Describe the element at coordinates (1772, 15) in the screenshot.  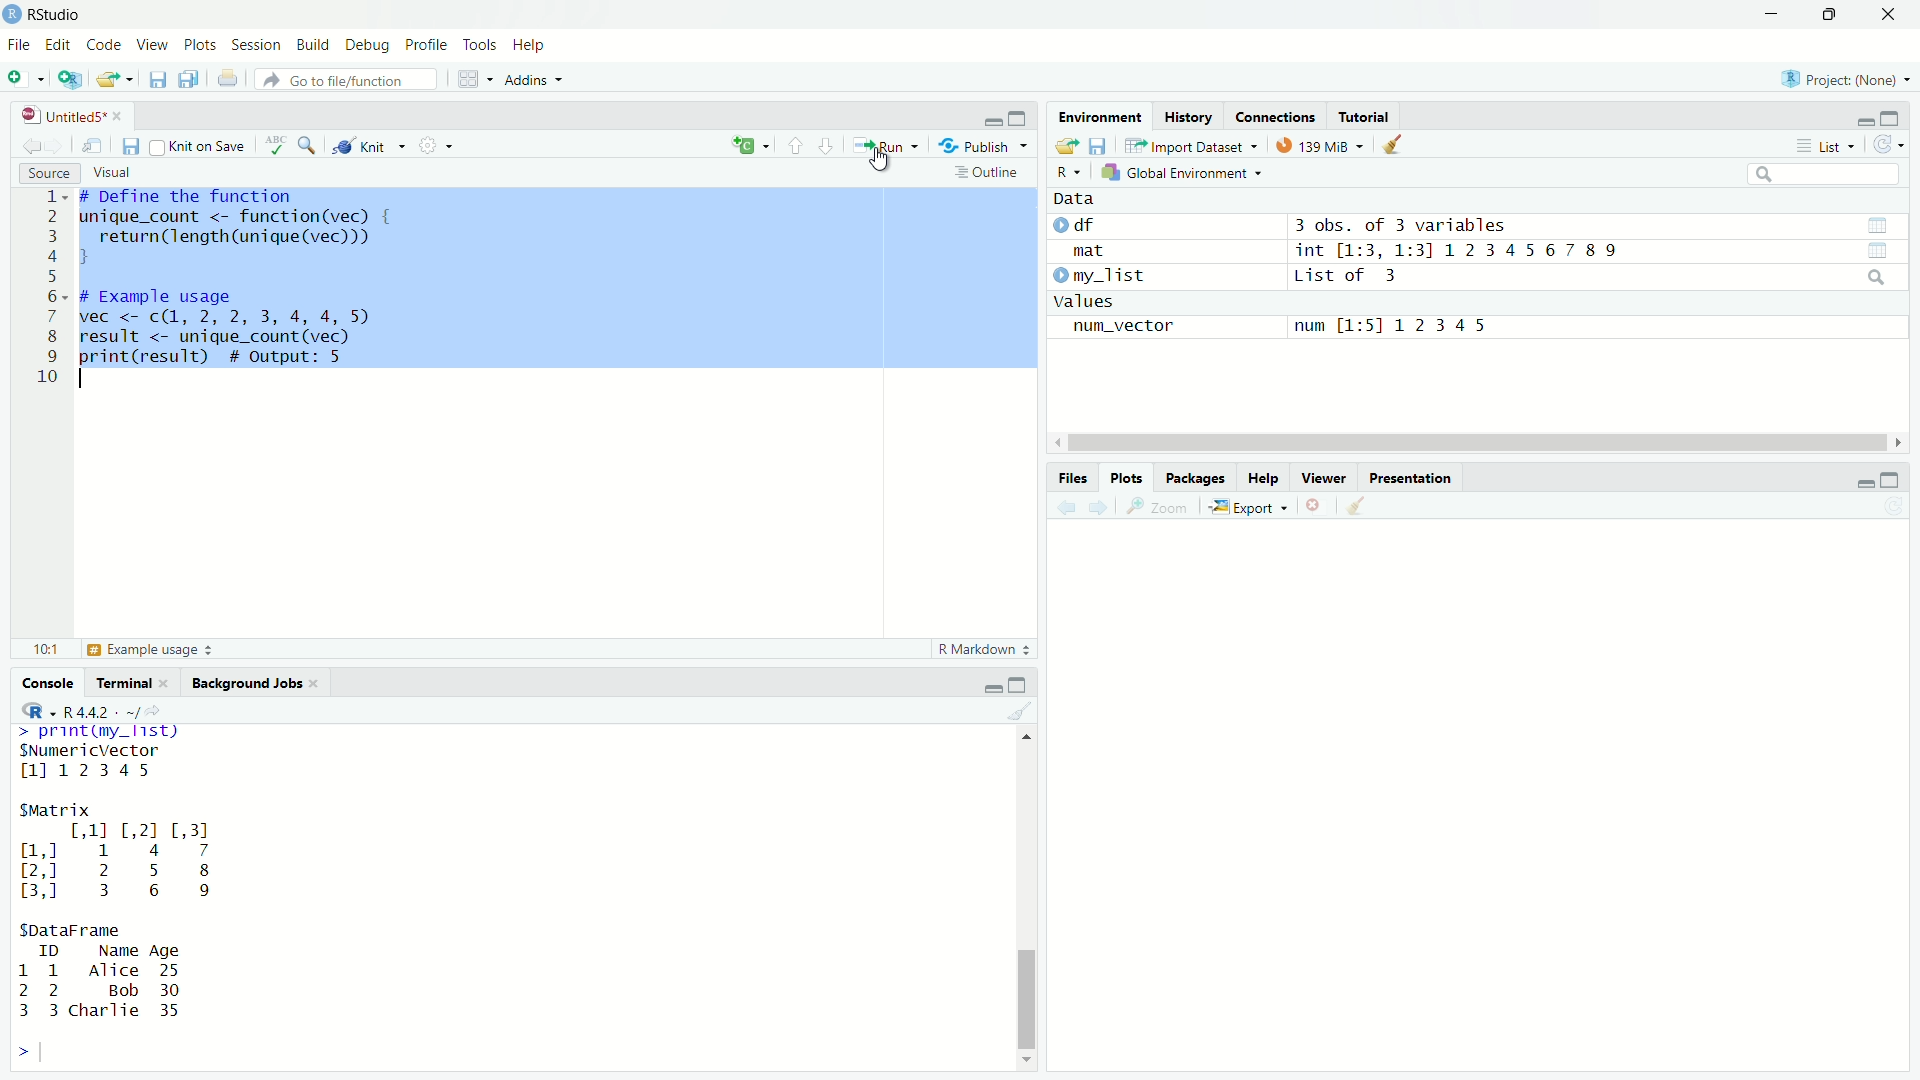
I see `minimize` at that location.